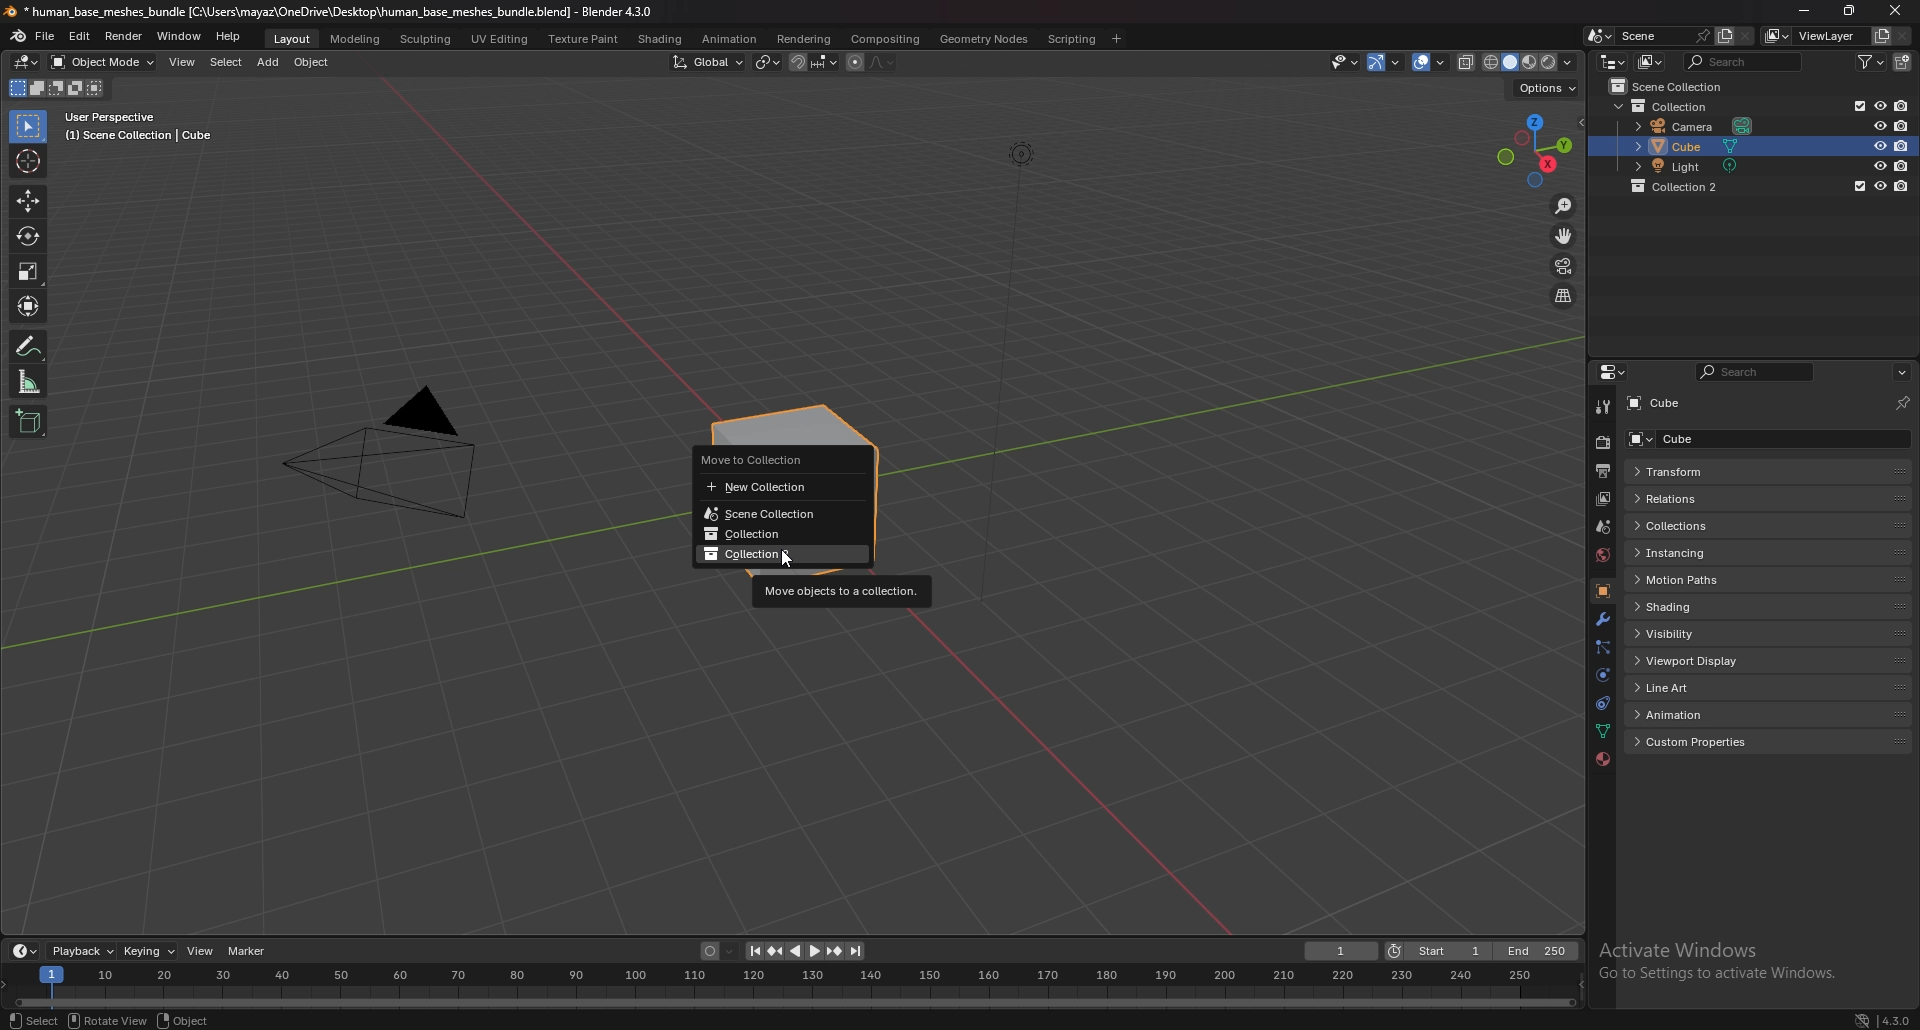 Image resolution: width=1920 pixels, height=1030 pixels. What do you see at coordinates (1615, 372) in the screenshot?
I see `editor type` at bounding box center [1615, 372].